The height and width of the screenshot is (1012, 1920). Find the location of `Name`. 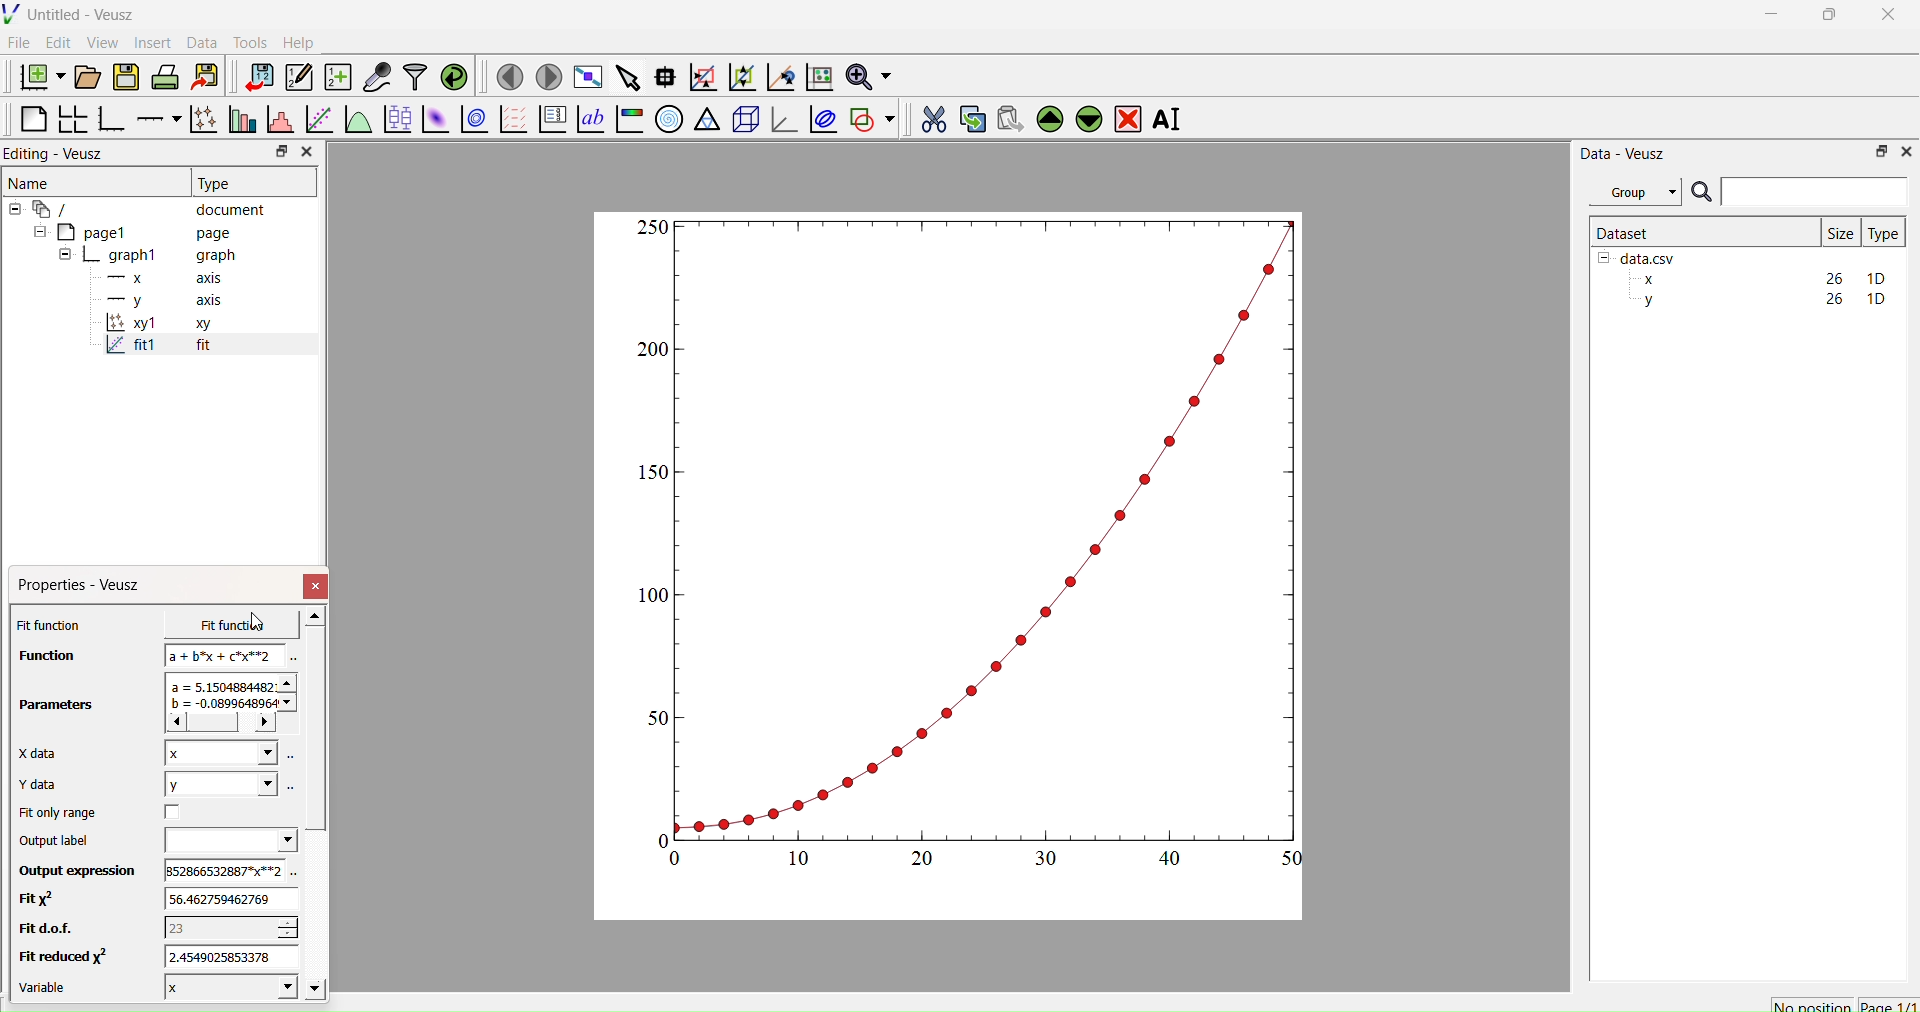

Name is located at coordinates (31, 181).